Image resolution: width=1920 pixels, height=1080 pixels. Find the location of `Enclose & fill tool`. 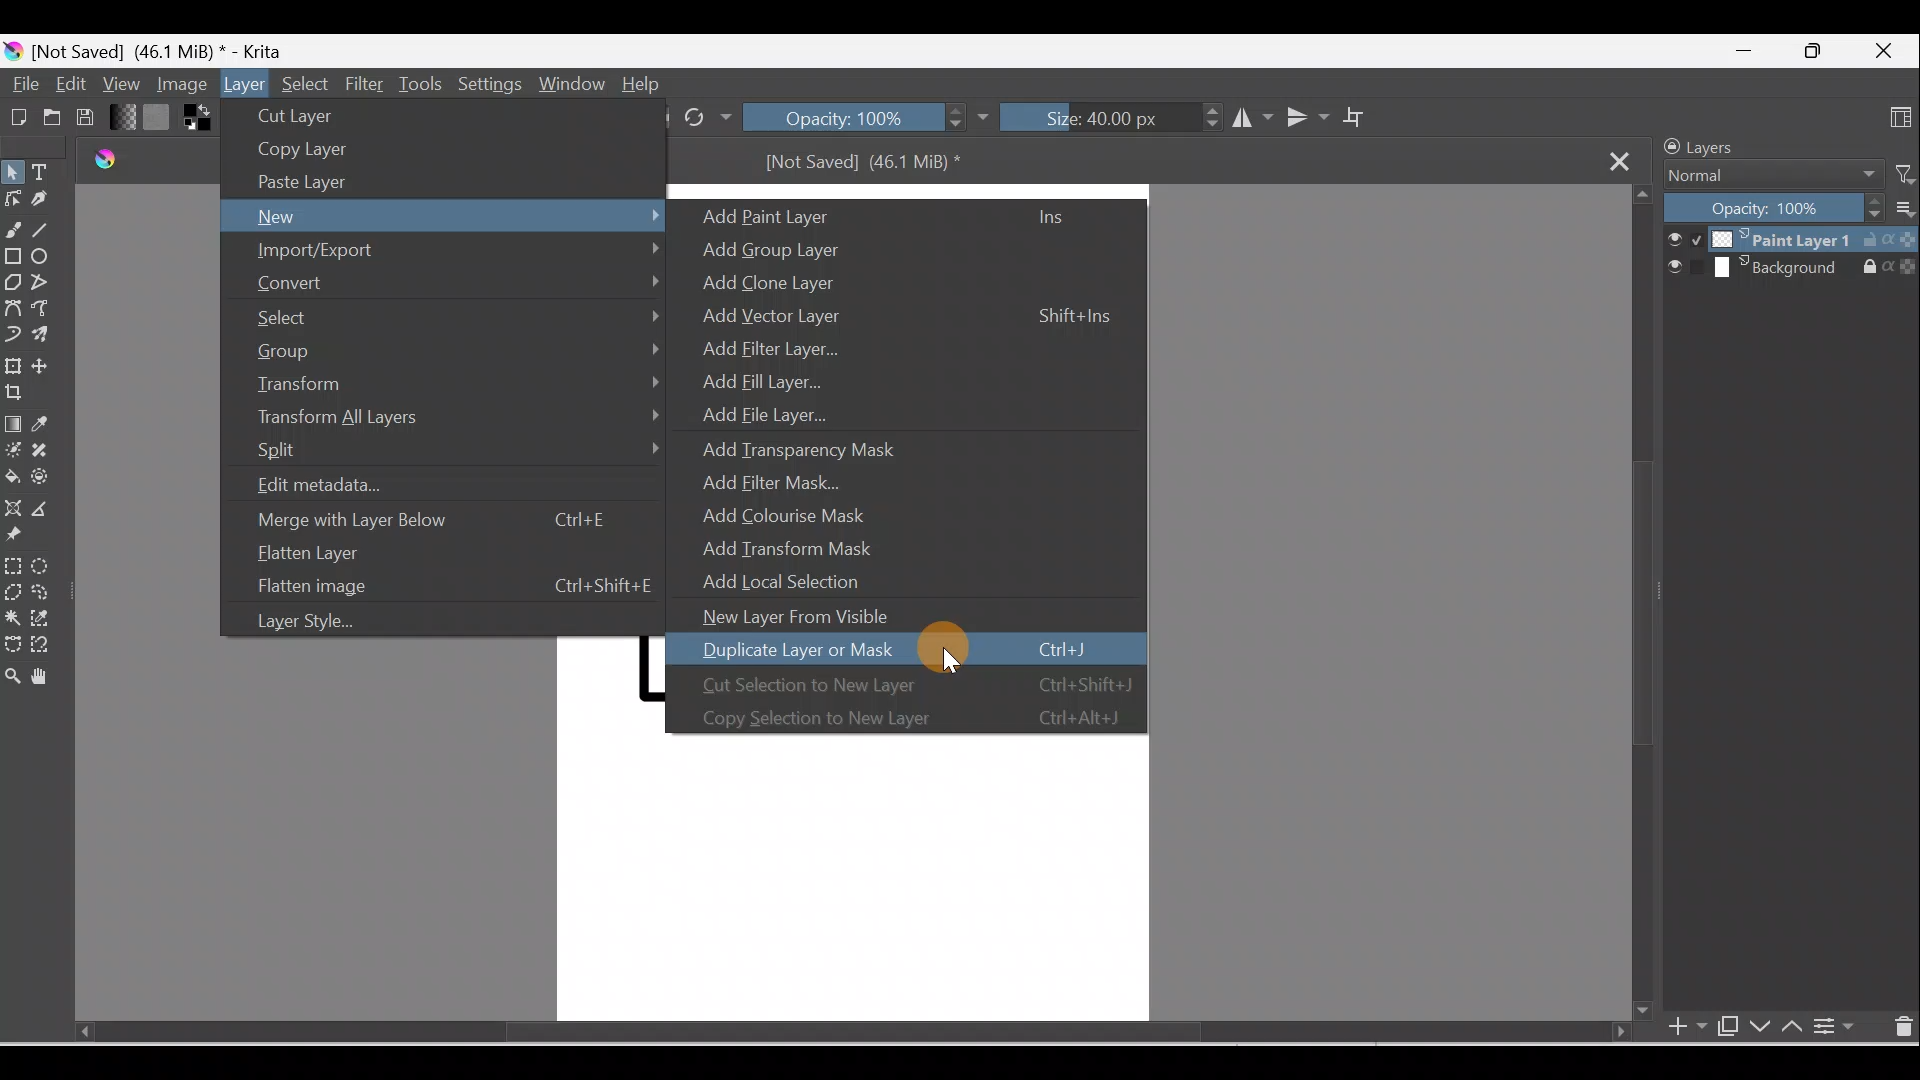

Enclose & fill tool is located at coordinates (46, 481).